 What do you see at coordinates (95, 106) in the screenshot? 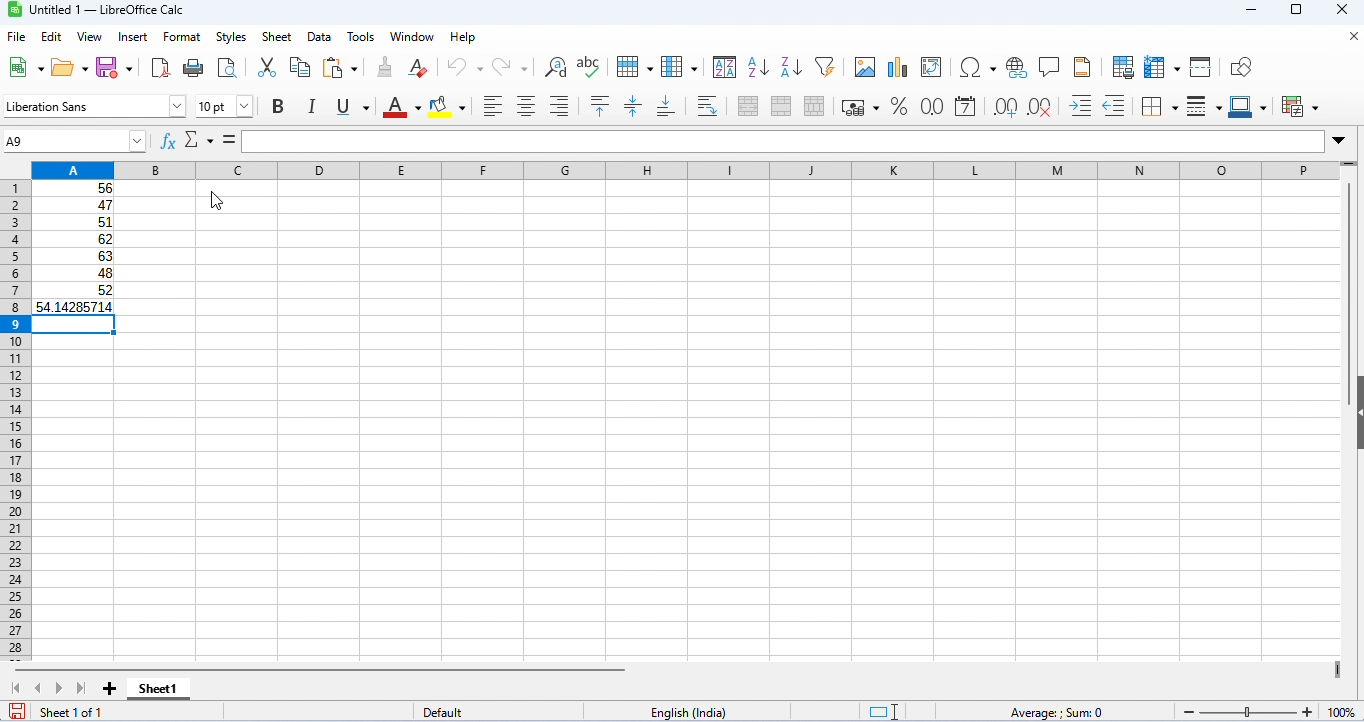
I see `font style` at bounding box center [95, 106].